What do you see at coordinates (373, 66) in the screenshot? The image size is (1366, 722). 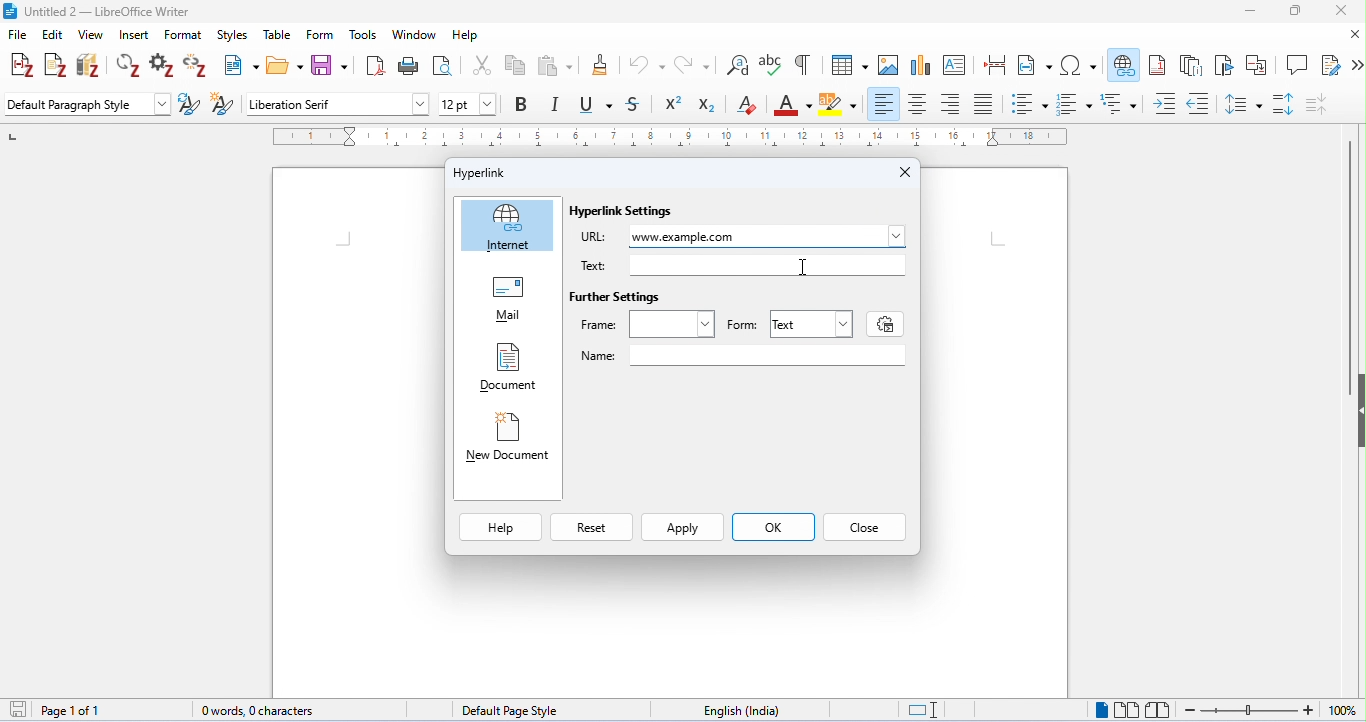 I see `export as pdf` at bounding box center [373, 66].